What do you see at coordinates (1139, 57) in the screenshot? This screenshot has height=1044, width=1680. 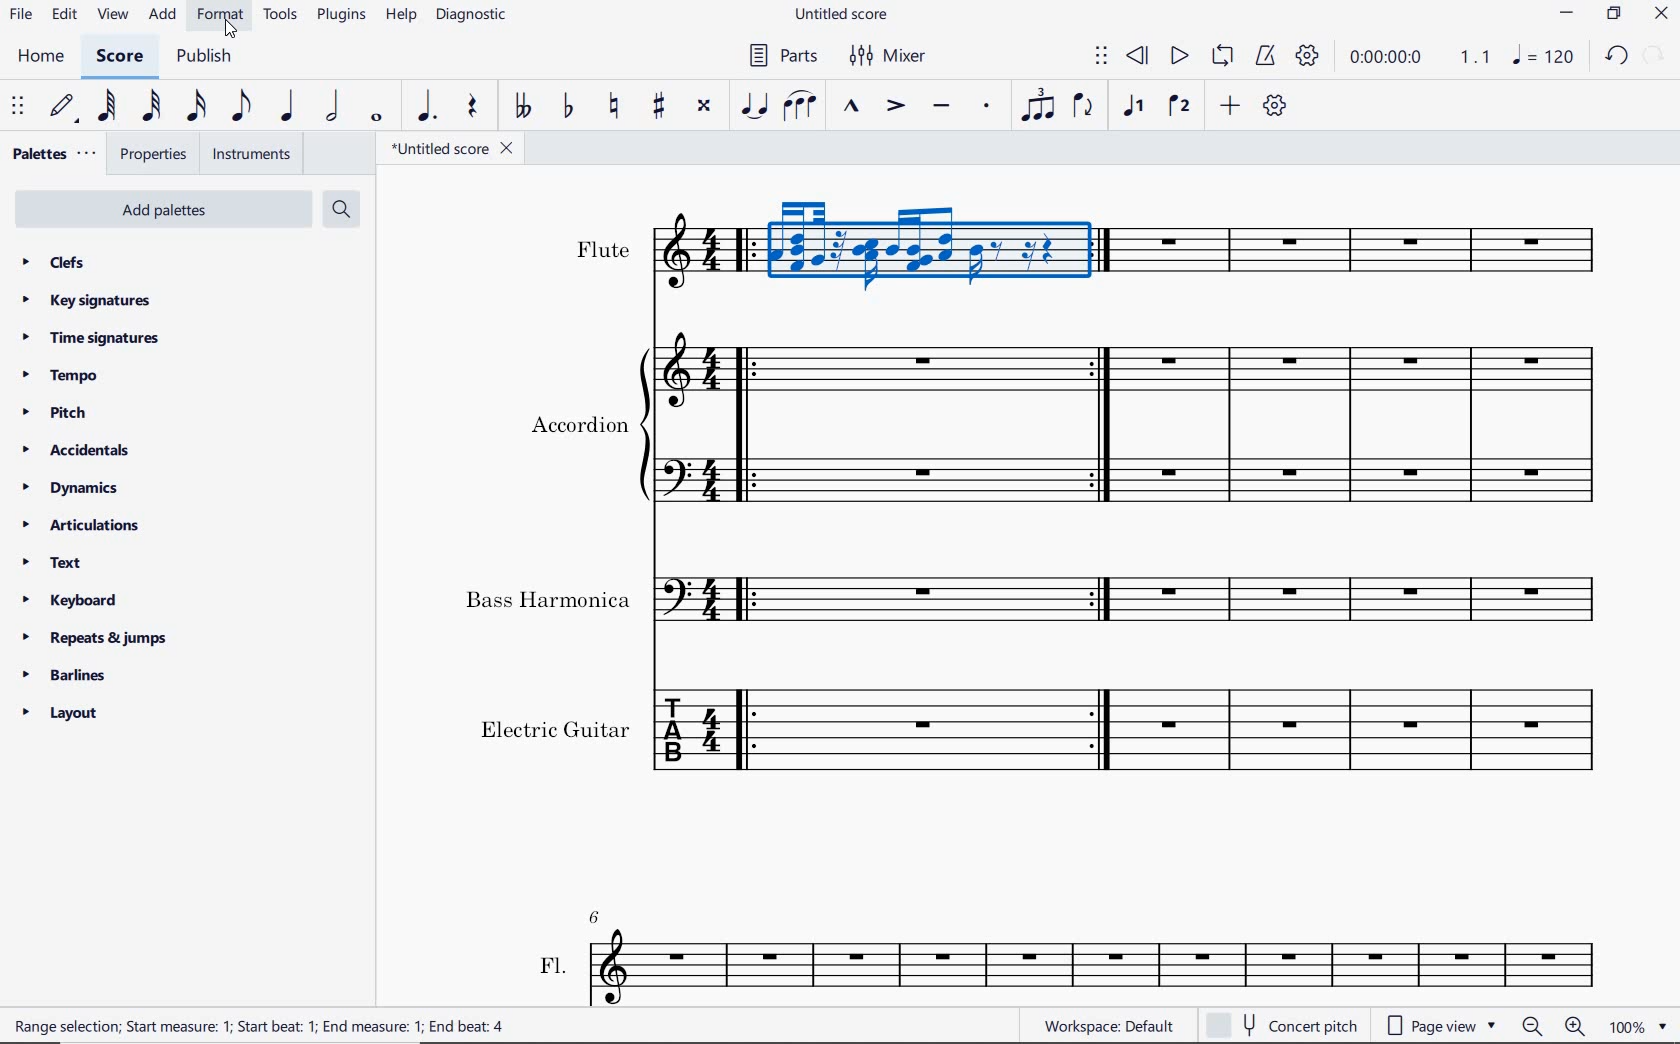 I see `rewind` at bounding box center [1139, 57].